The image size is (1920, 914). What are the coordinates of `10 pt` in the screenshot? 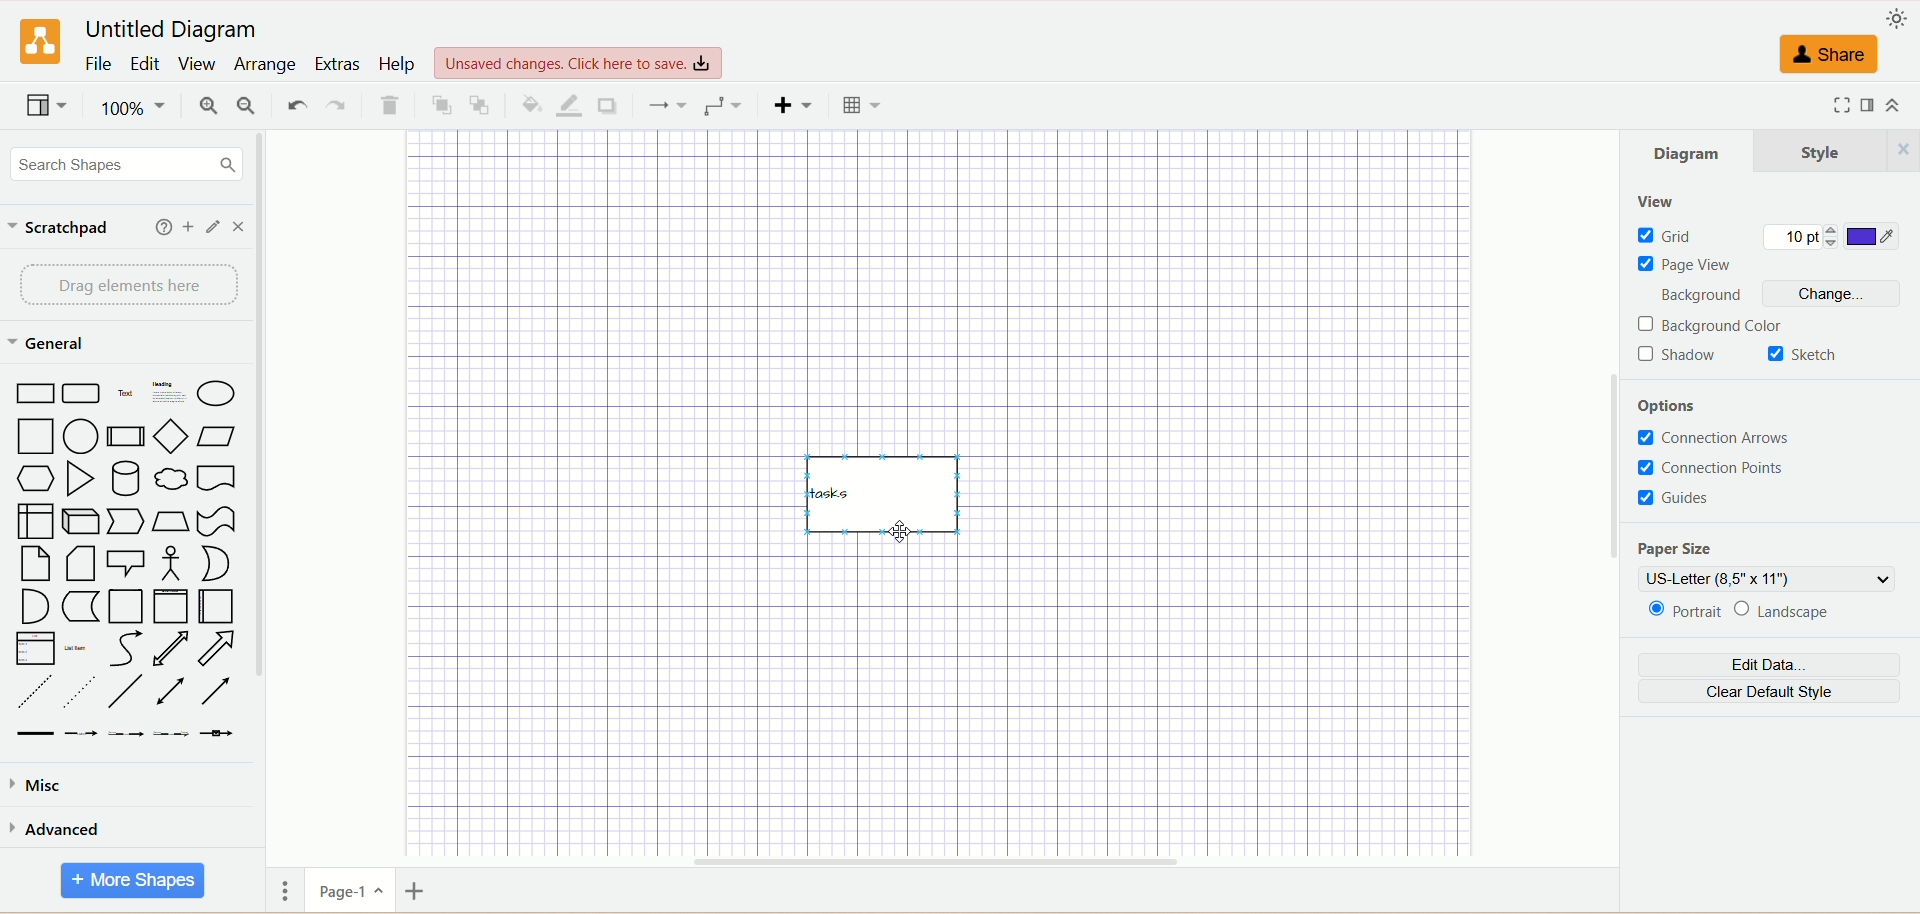 It's located at (1804, 236).